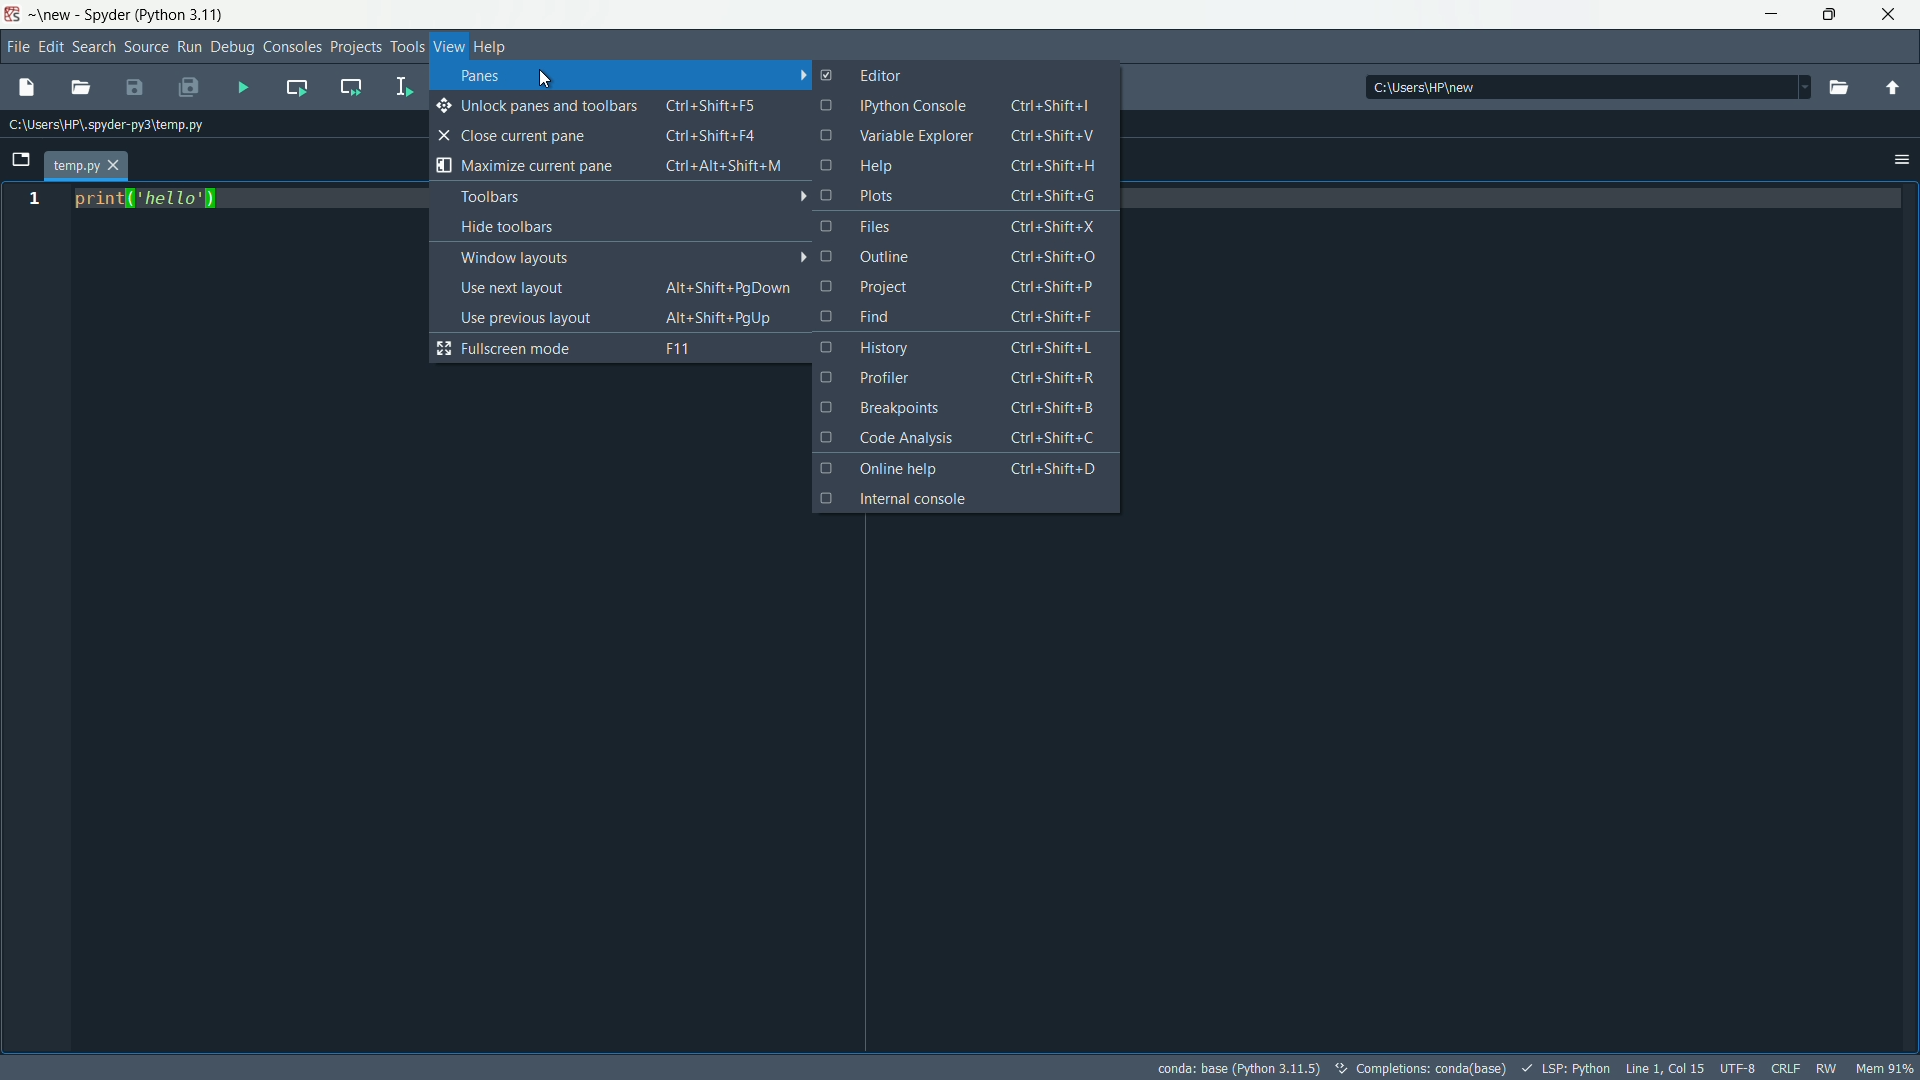 Image resolution: width=1920 pixels, height=1080 pixels. What do you see at coordinates (955, 165) in the screenshot?
I see `help` at bounding box center [955, 165].